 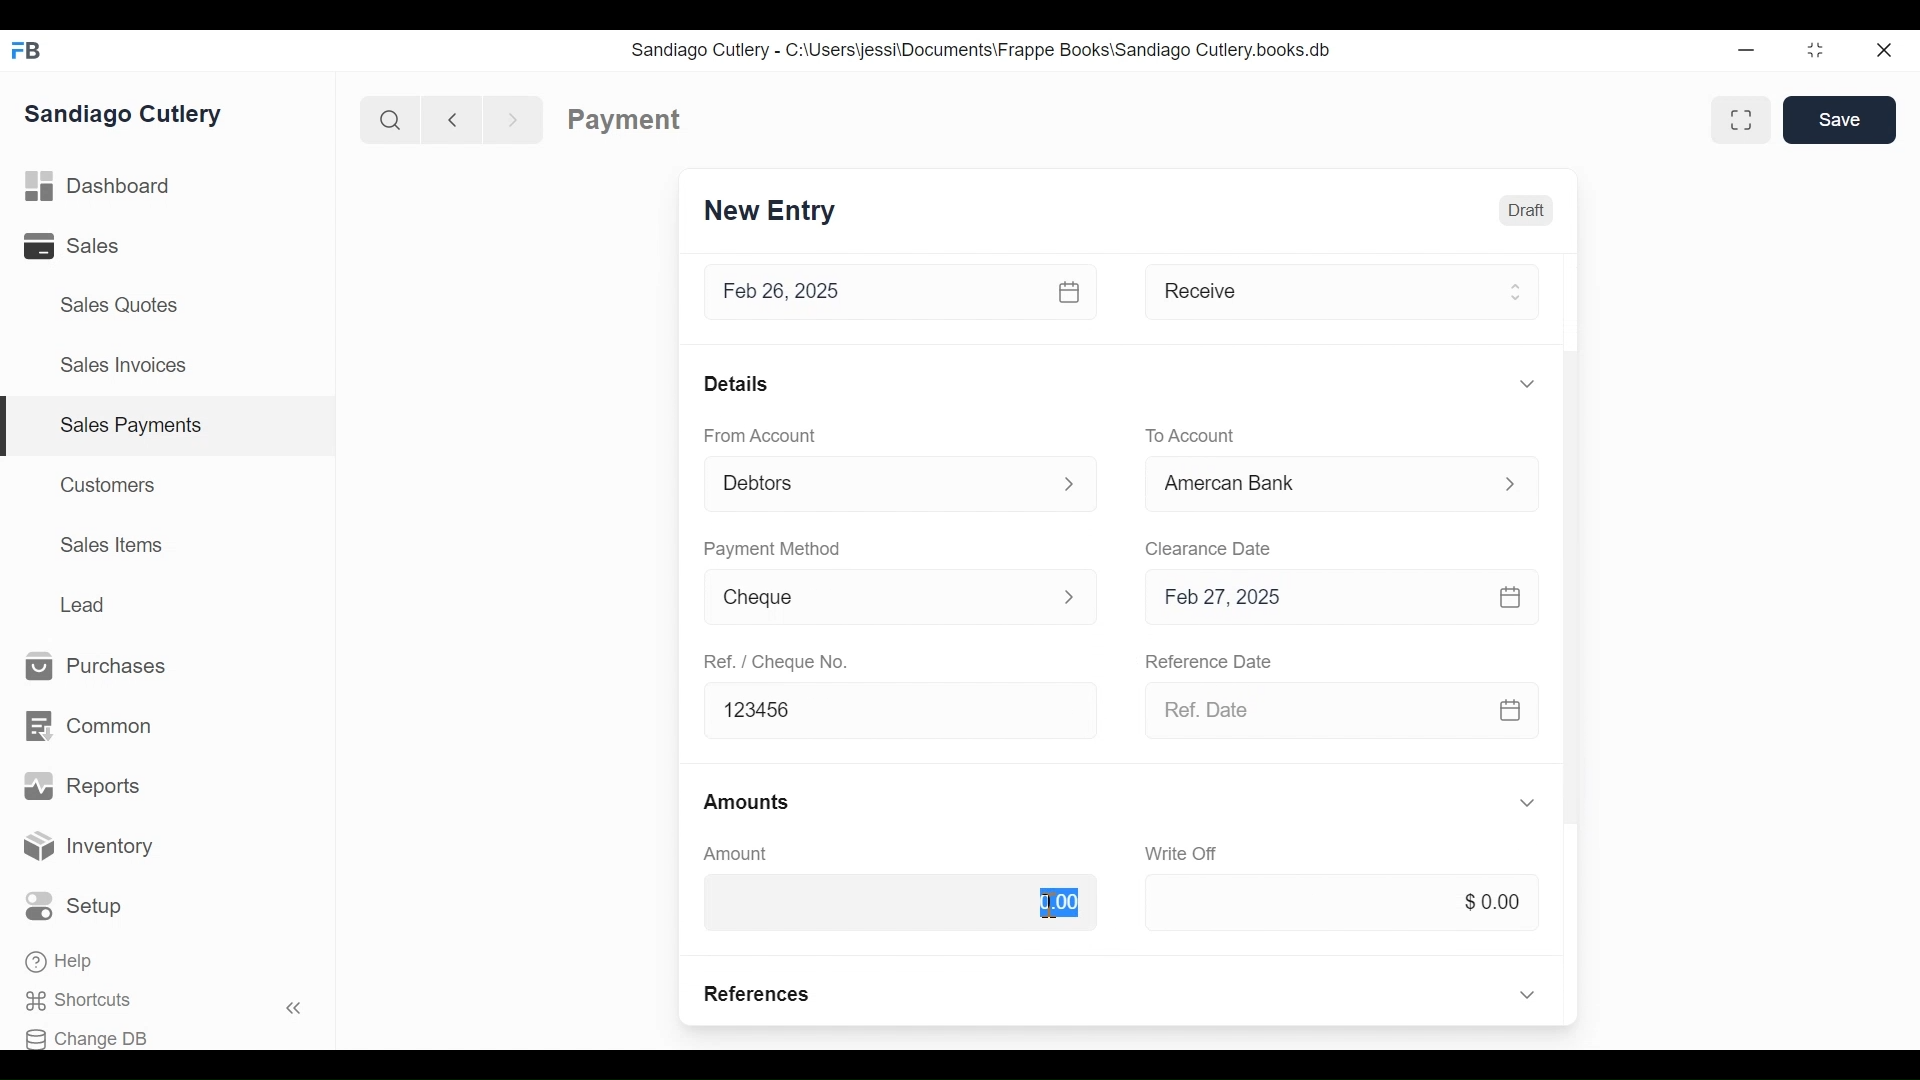 I want to click on Search, so click(x=386, y=119).